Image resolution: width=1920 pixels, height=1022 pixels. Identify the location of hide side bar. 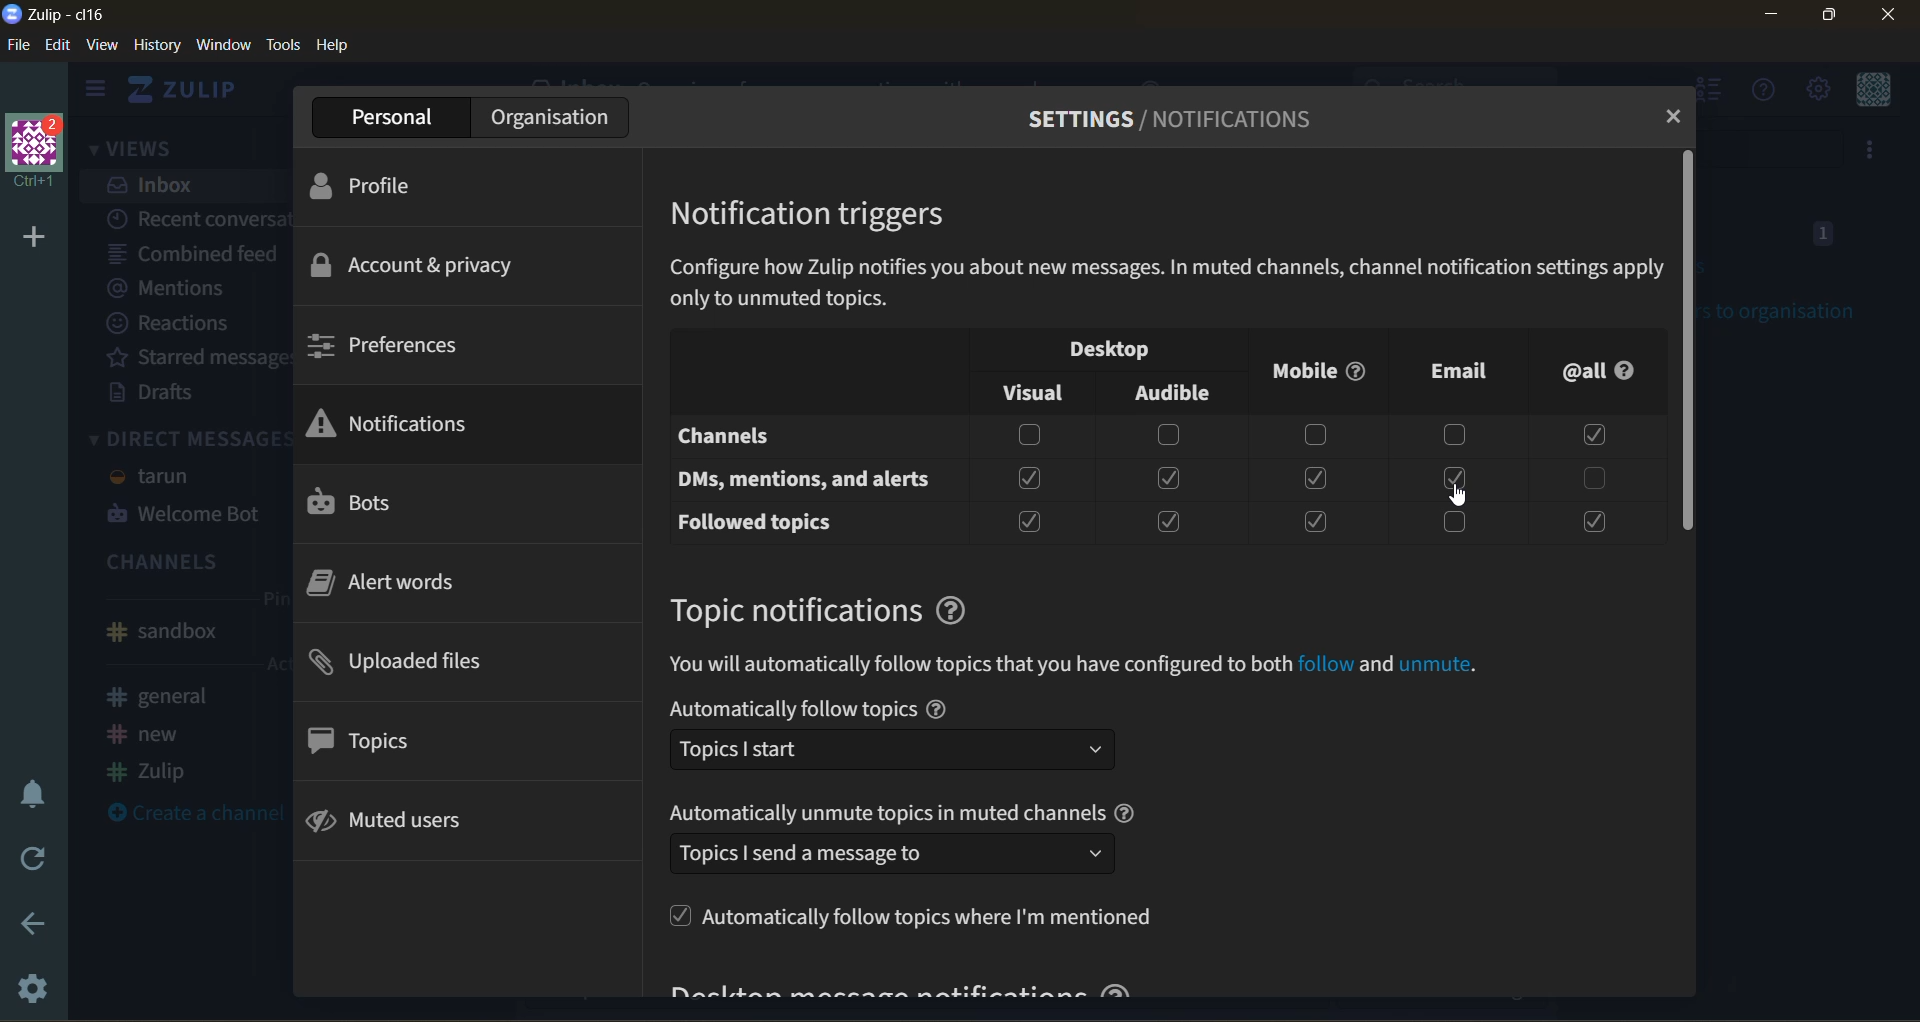
(95, 91).